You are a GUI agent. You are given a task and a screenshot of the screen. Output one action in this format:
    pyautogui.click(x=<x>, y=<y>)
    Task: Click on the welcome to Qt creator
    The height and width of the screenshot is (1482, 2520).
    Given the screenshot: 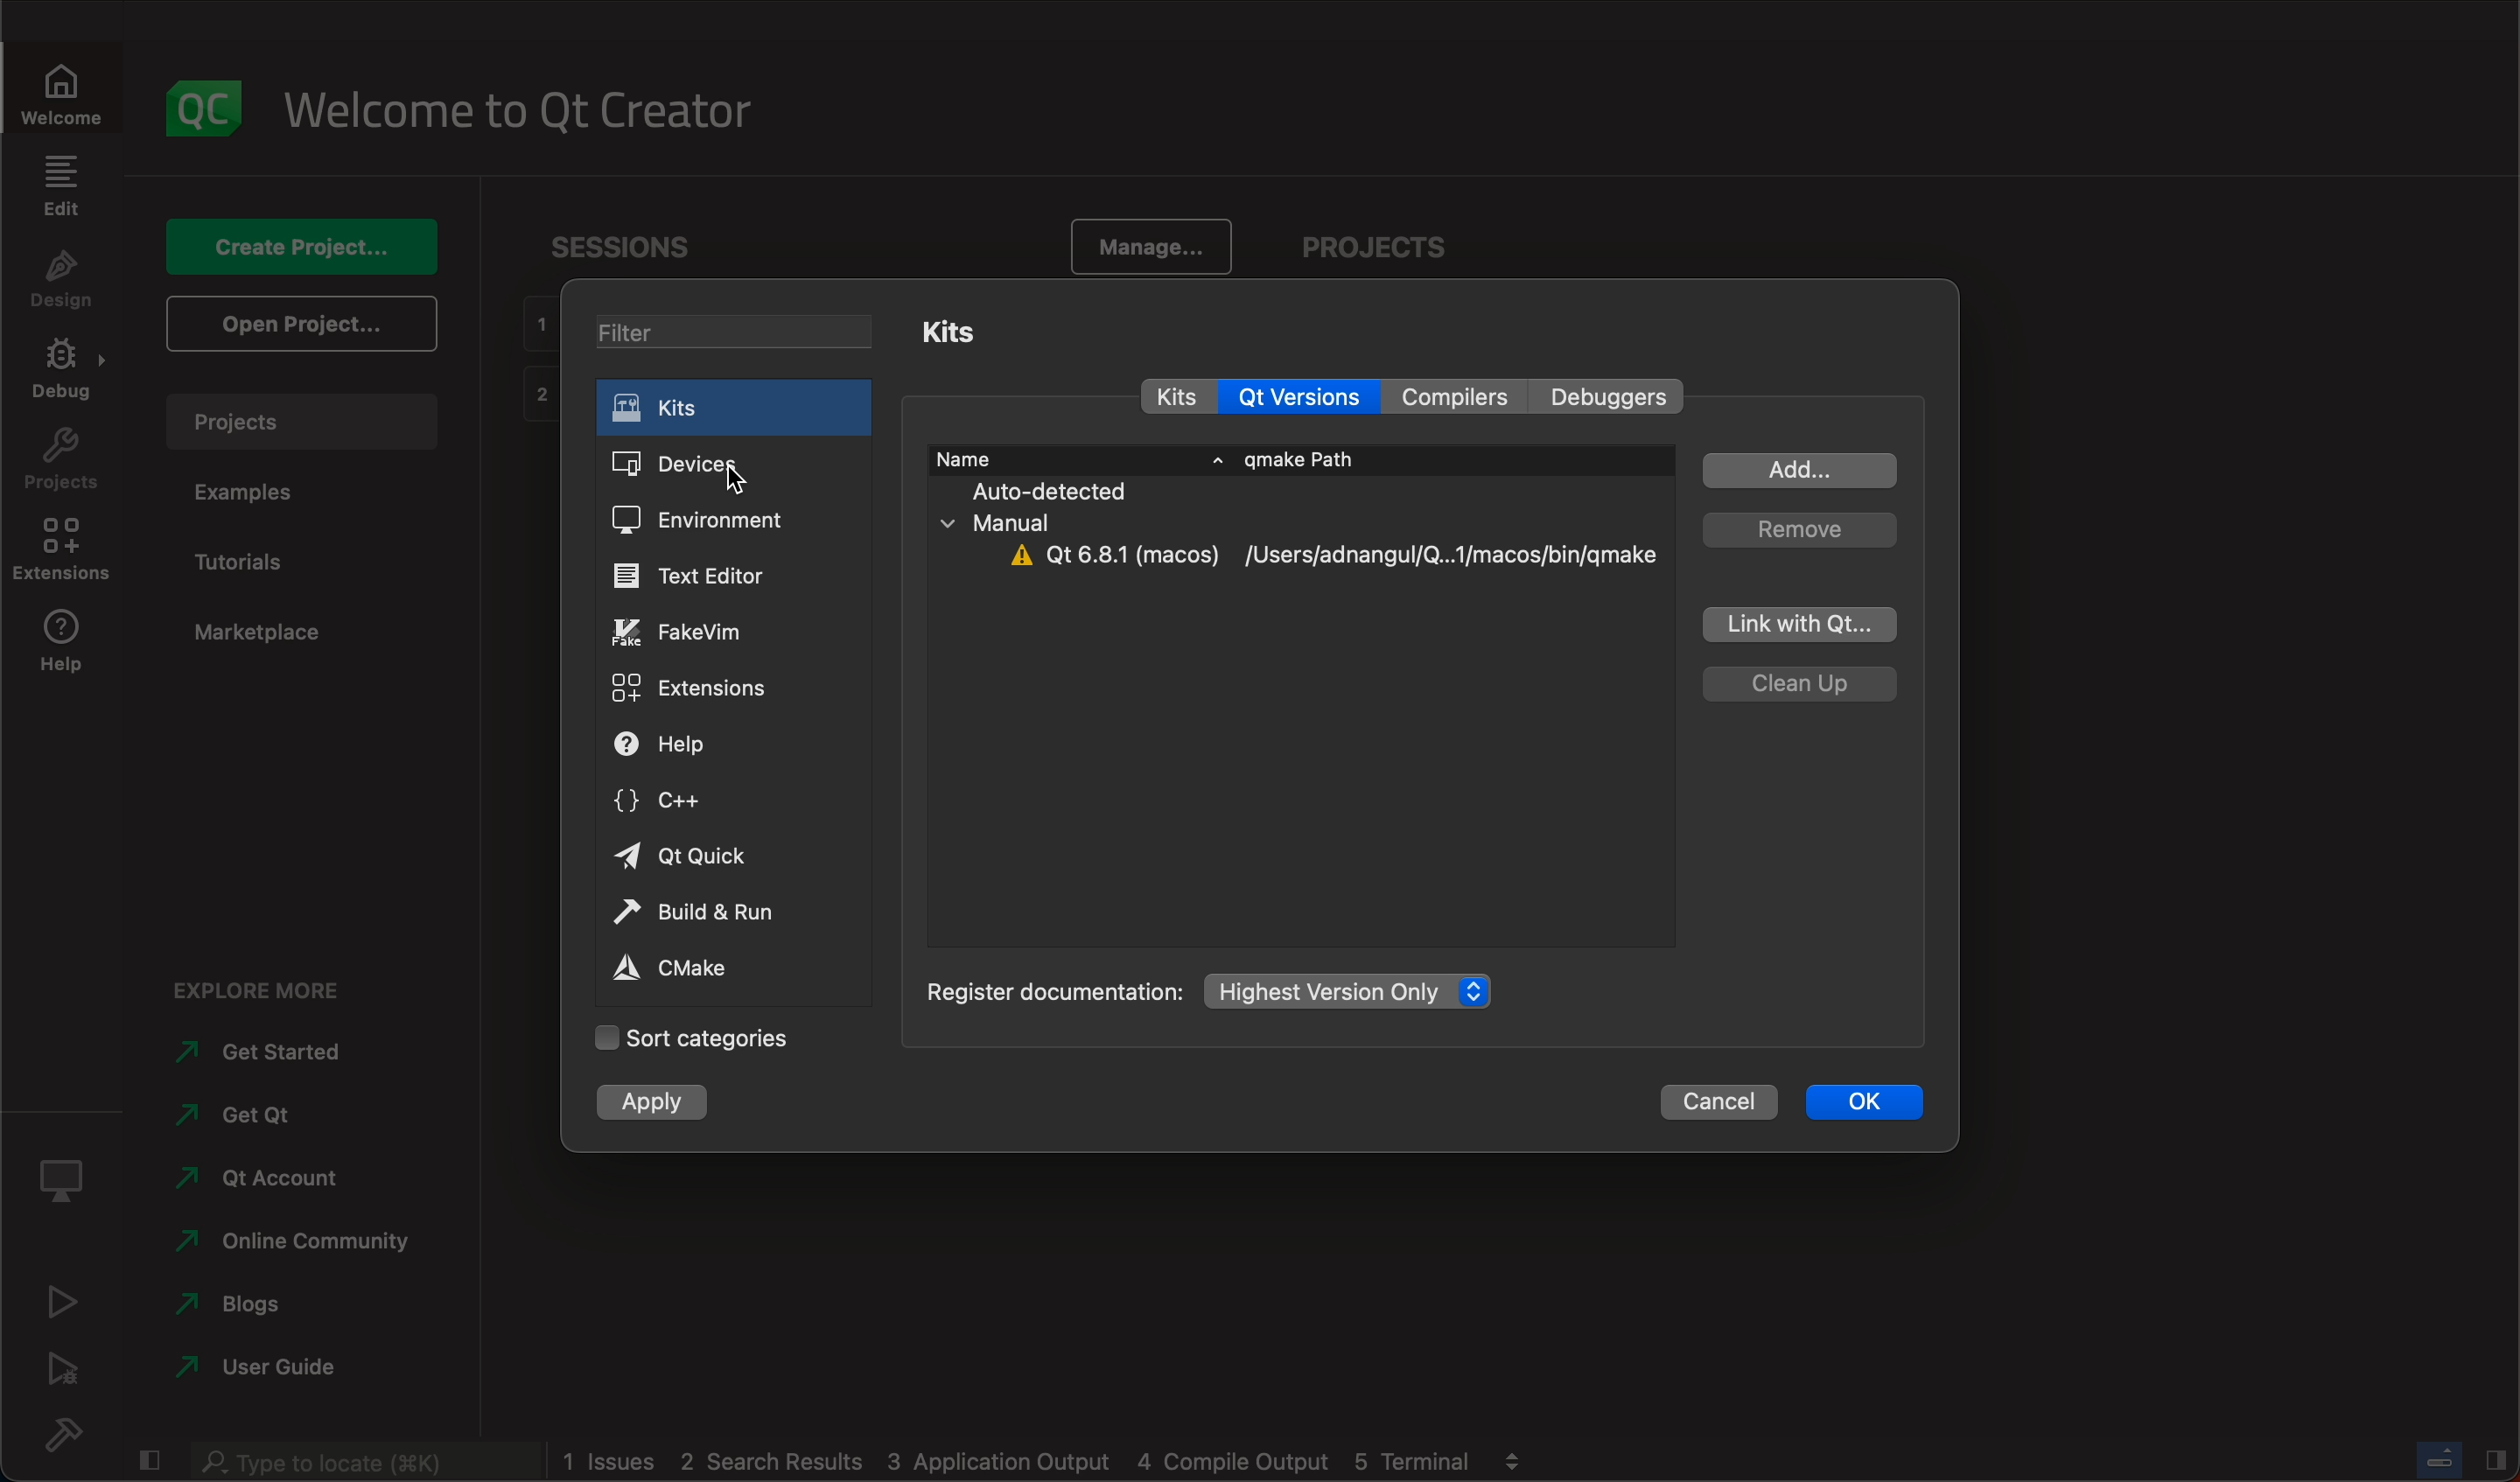 What is the action you would take?
    pyautogui.click(x=525, y=112)
    